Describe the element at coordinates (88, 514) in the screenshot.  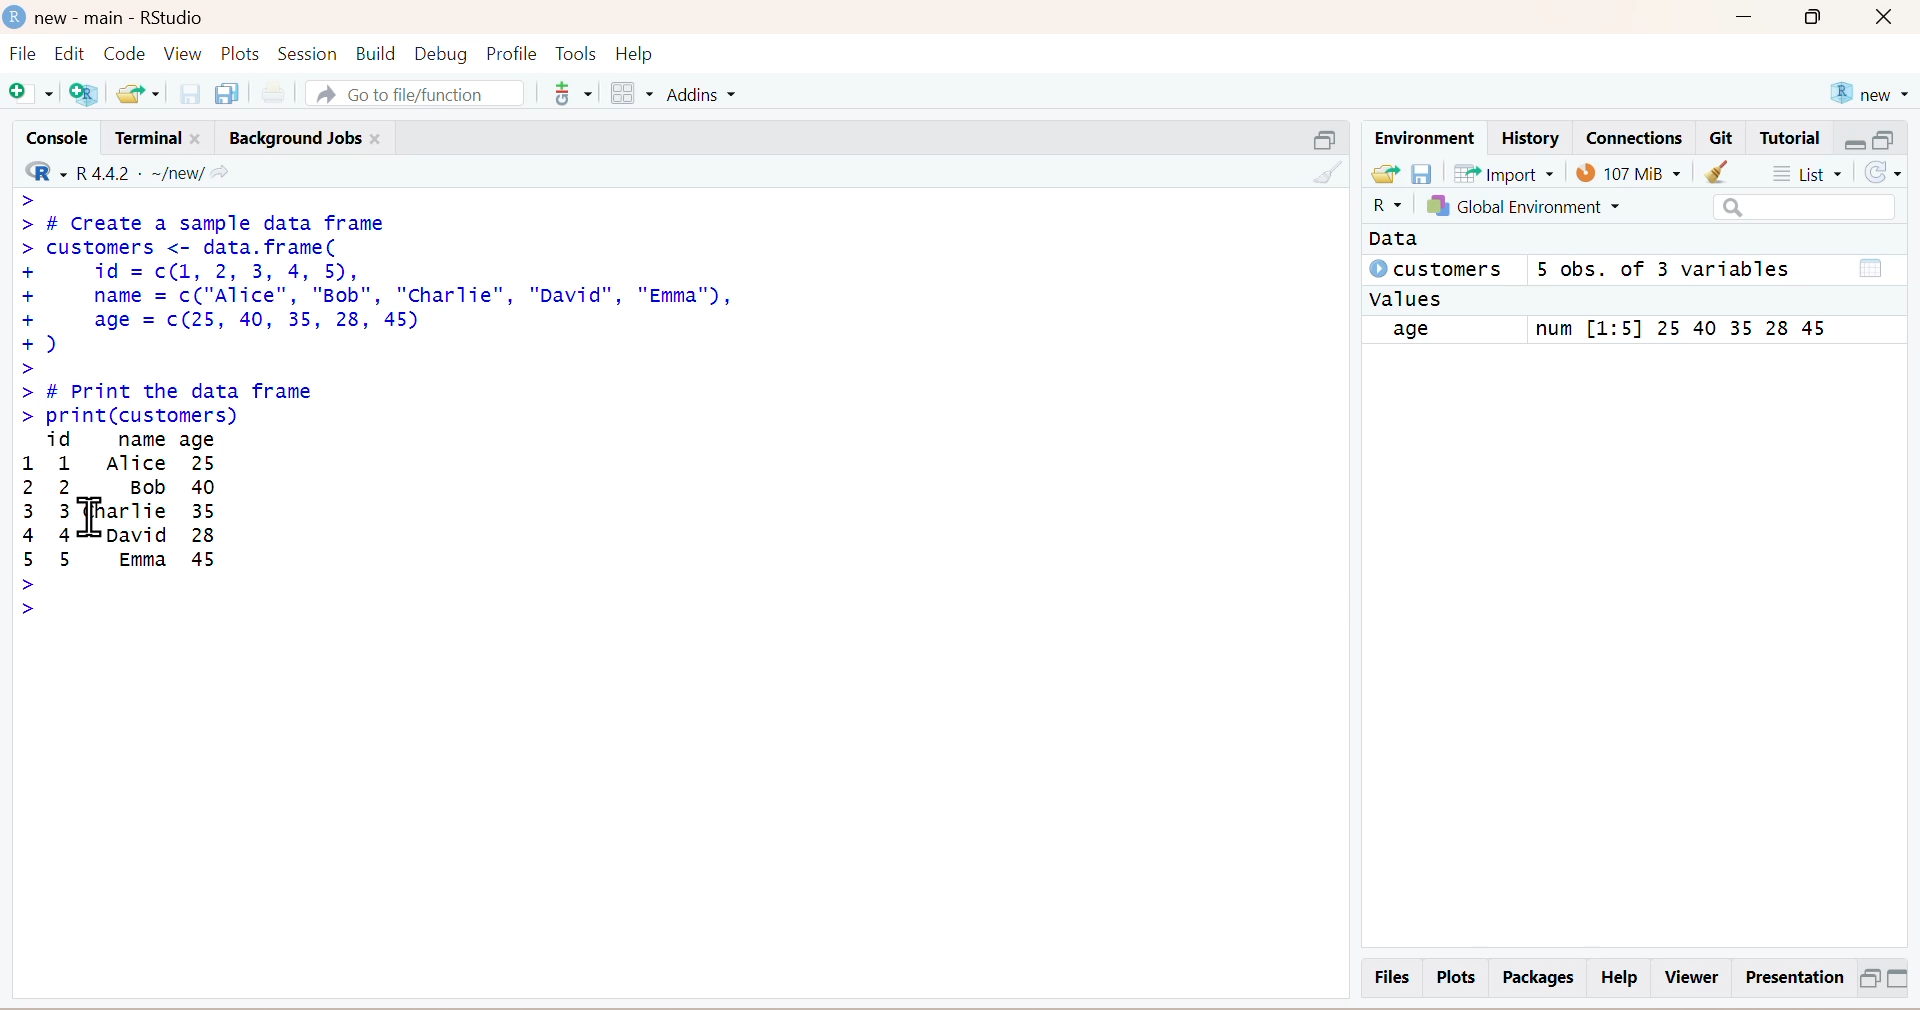
I see `text cursor` at that location.